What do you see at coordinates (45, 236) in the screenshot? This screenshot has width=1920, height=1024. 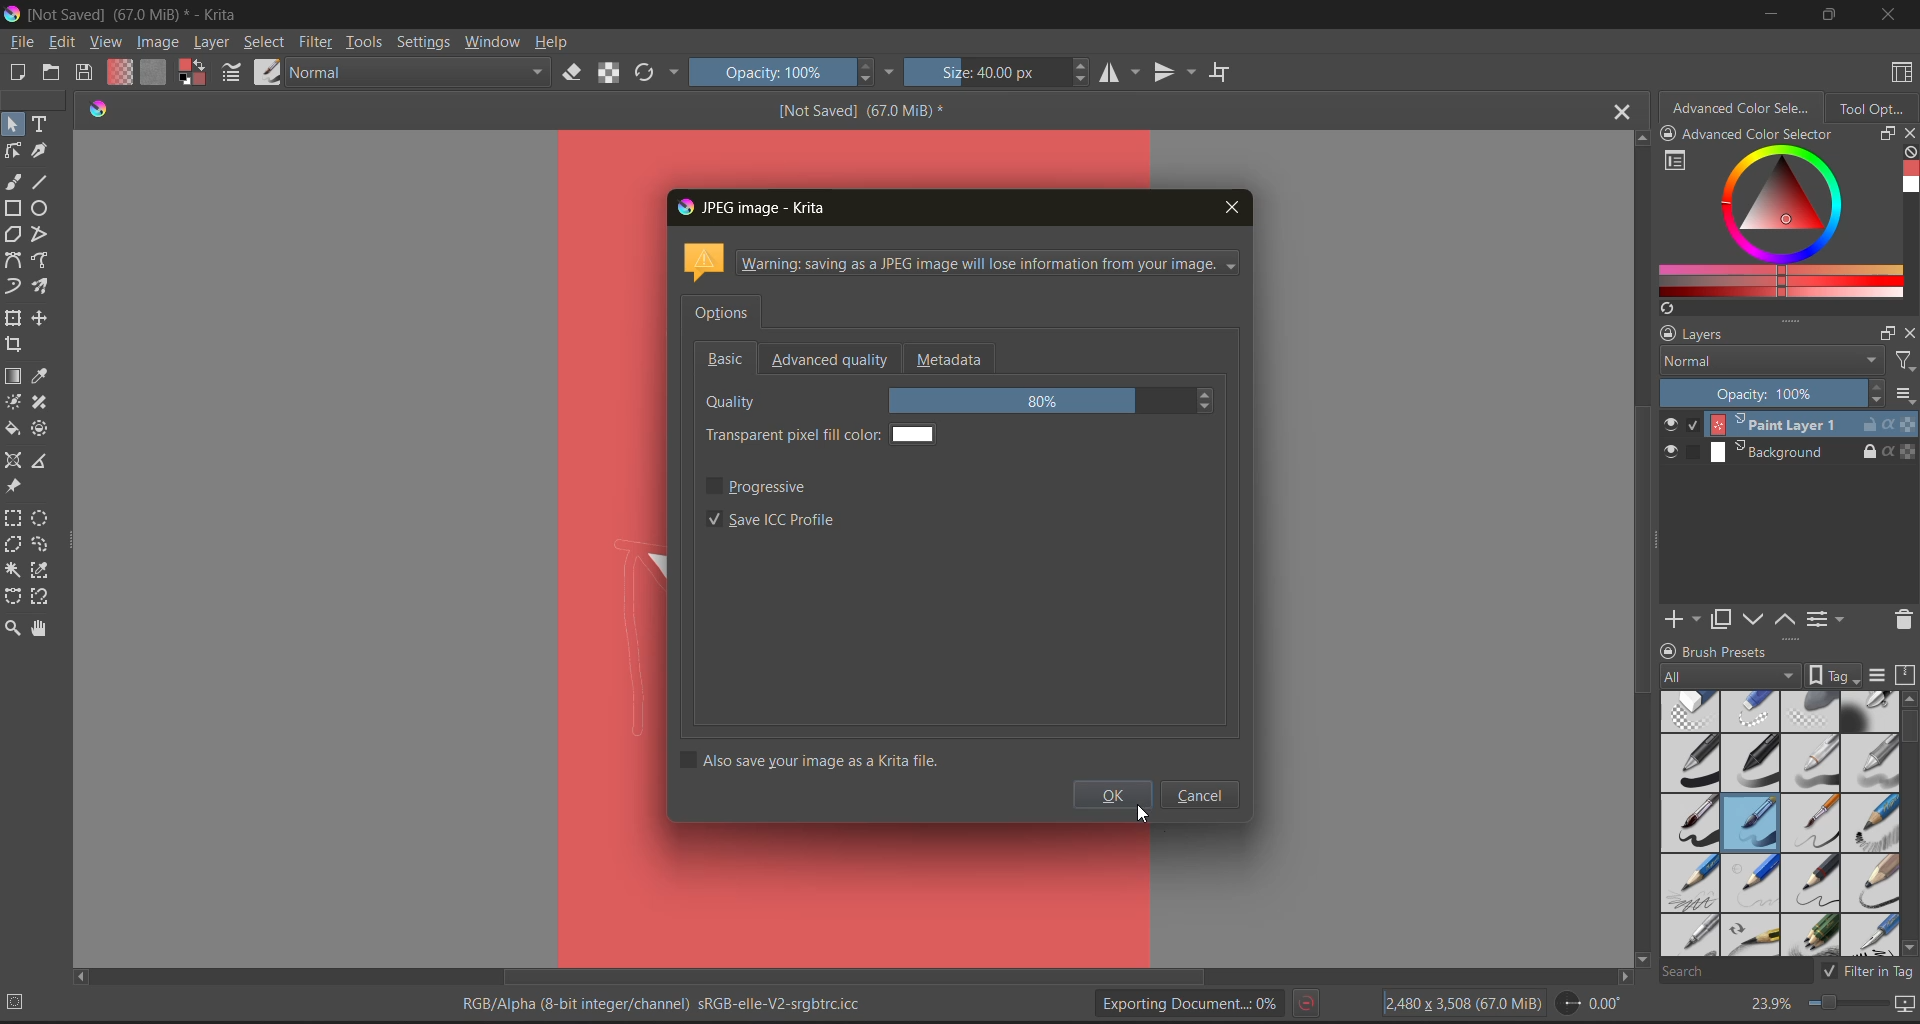 I see `tools` at bounding box center [45, 236].